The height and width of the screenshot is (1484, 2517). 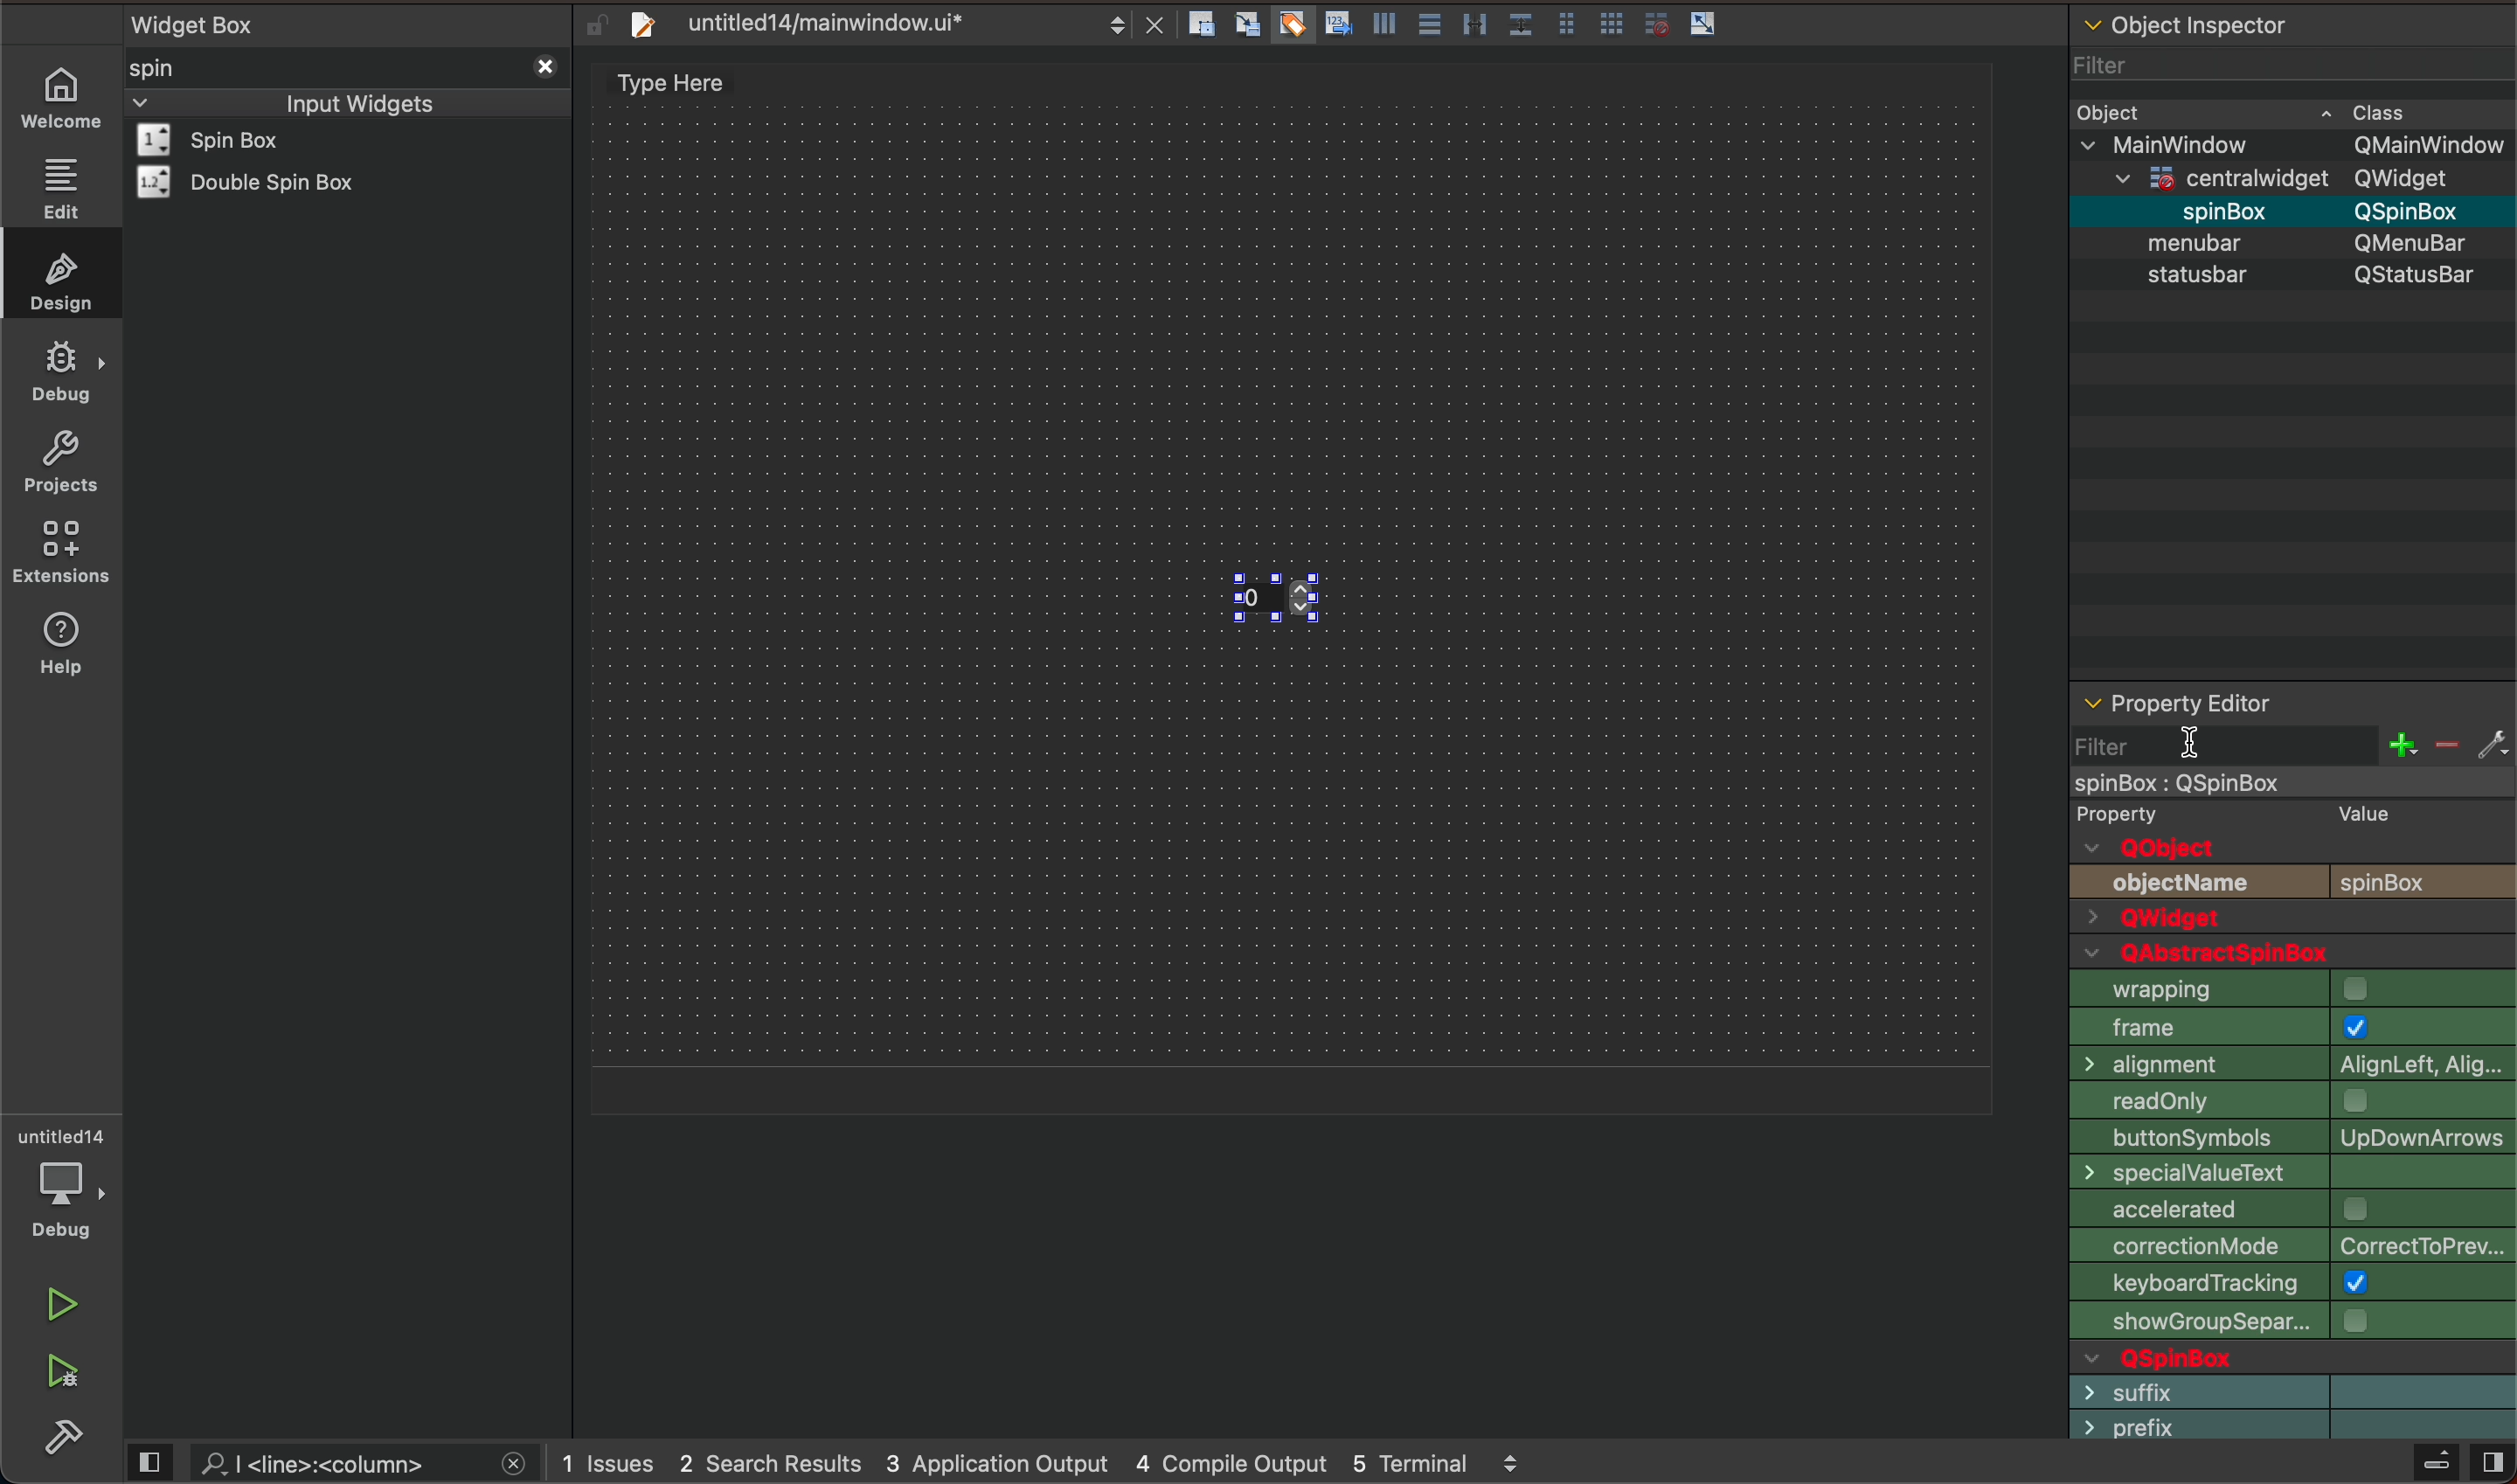 What do you see at coordinates (2160, 848) in the screenshot?
I see `text` at bounding box center [2160, 848].